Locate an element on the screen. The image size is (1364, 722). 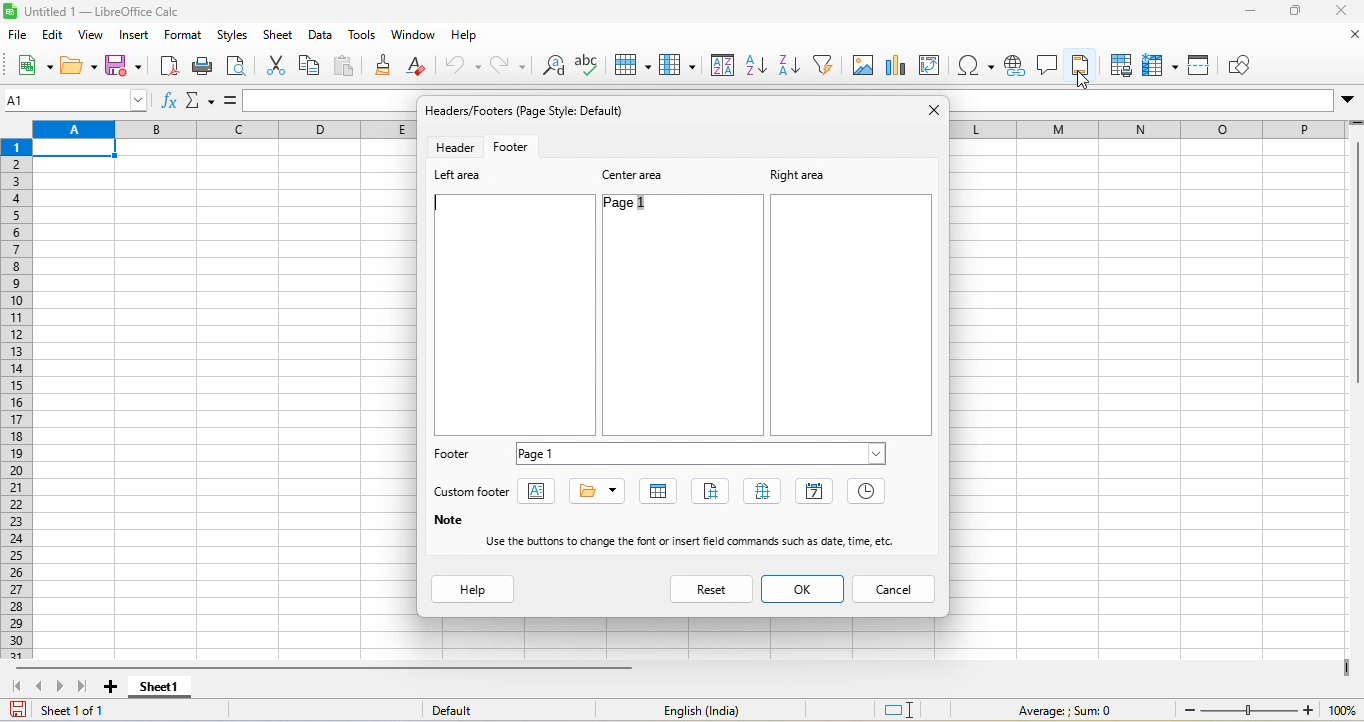
clone formatting is located at coordinates (386, 68).